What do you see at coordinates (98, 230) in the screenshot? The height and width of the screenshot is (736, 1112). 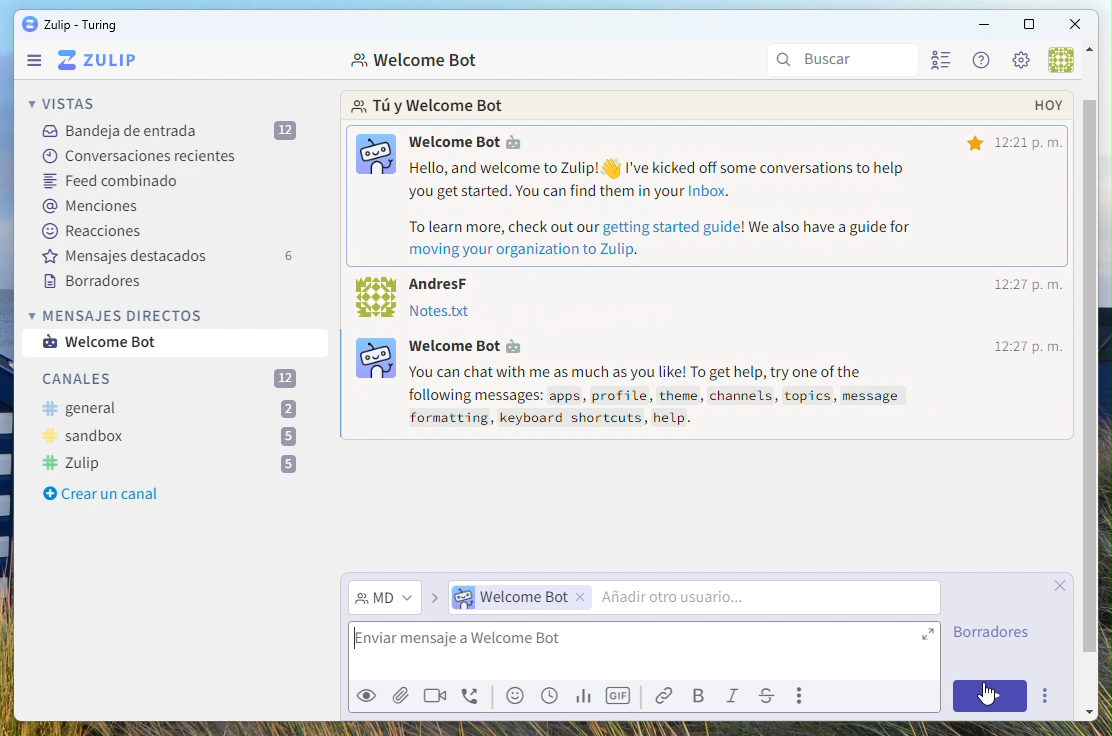 I see `Reactions` at bounding box center [98, 230].